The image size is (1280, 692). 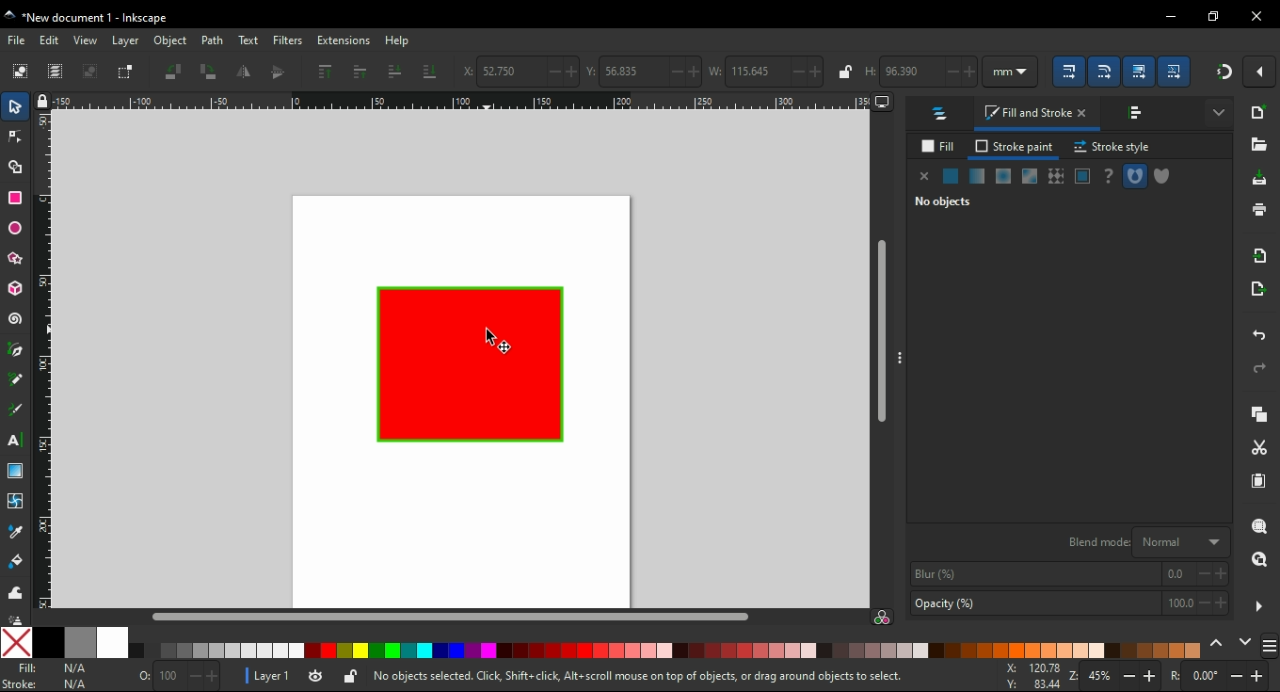 What do you see at coordinates (560, 72) in the screenshot?
I see `increase/decrease` at bounding box center [560, 72].